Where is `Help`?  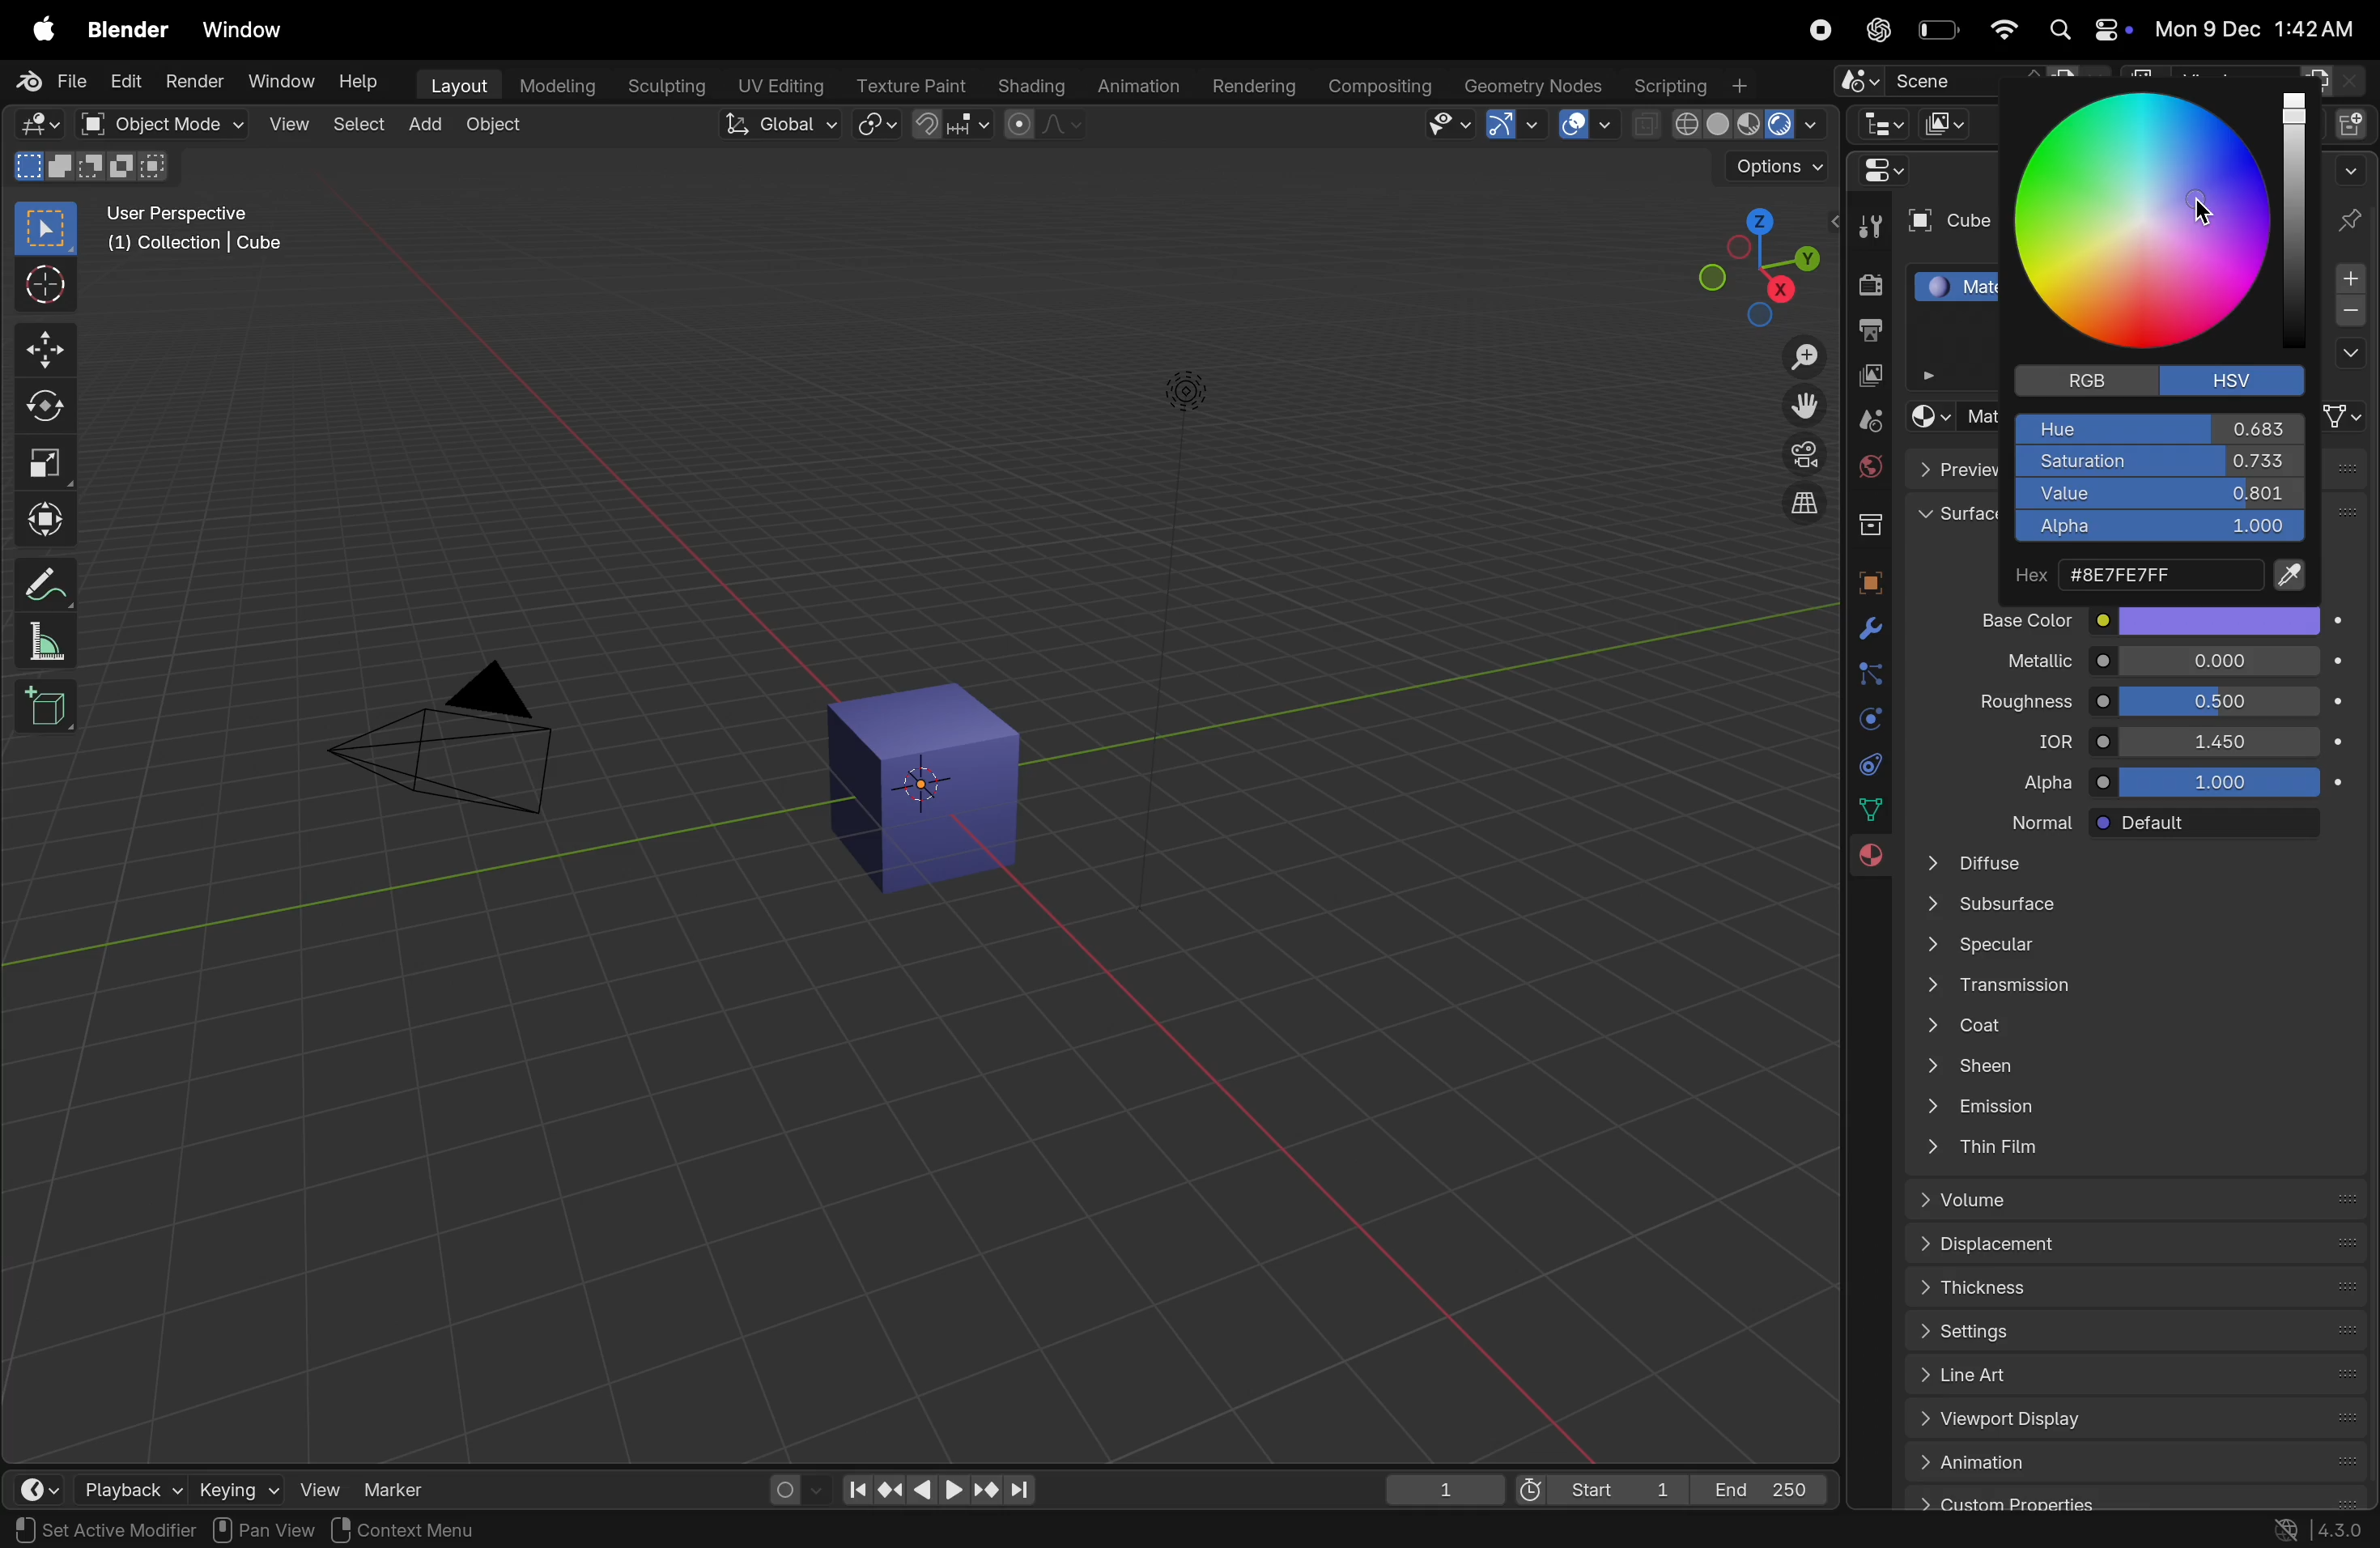
Help is located at coordinates (360, 80).